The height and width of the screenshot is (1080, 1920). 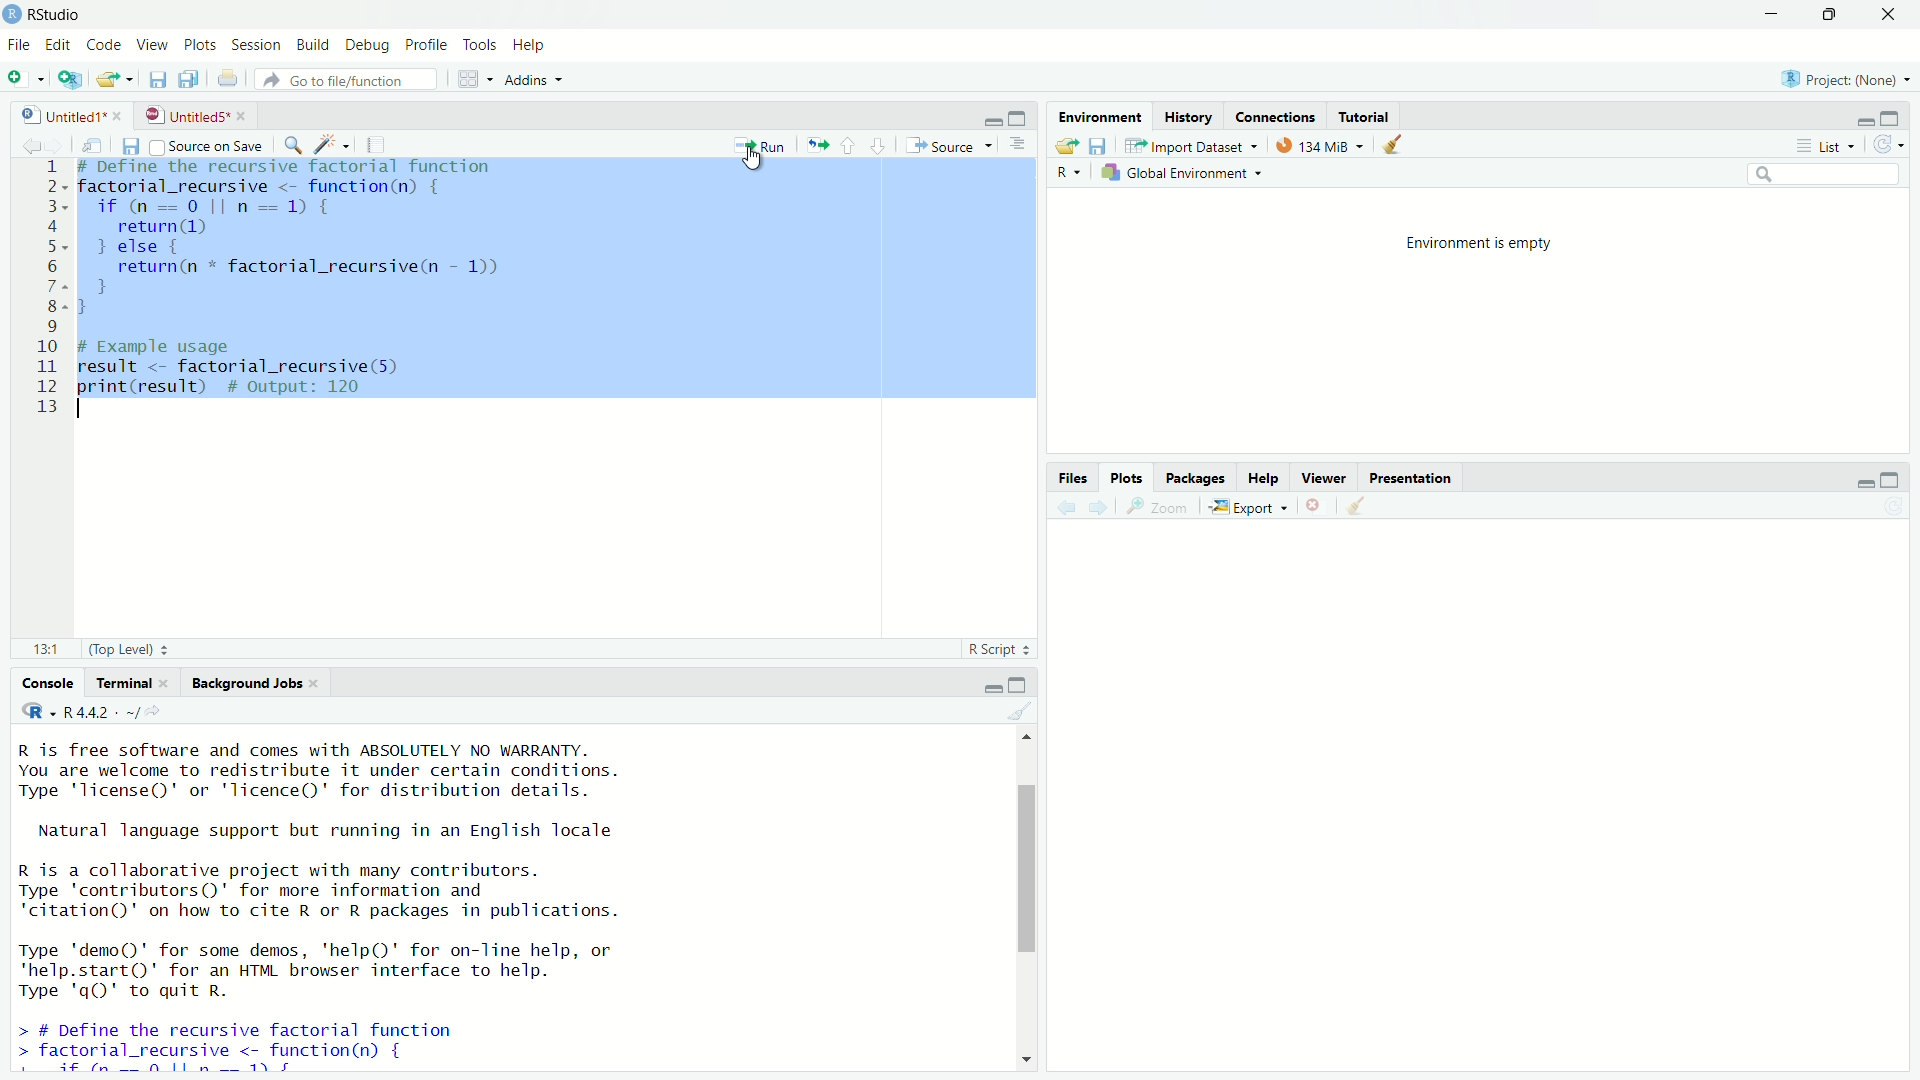 I want to click on Go to next section/chunk (Ctrl + pgDn), so click(x=876, y=144).